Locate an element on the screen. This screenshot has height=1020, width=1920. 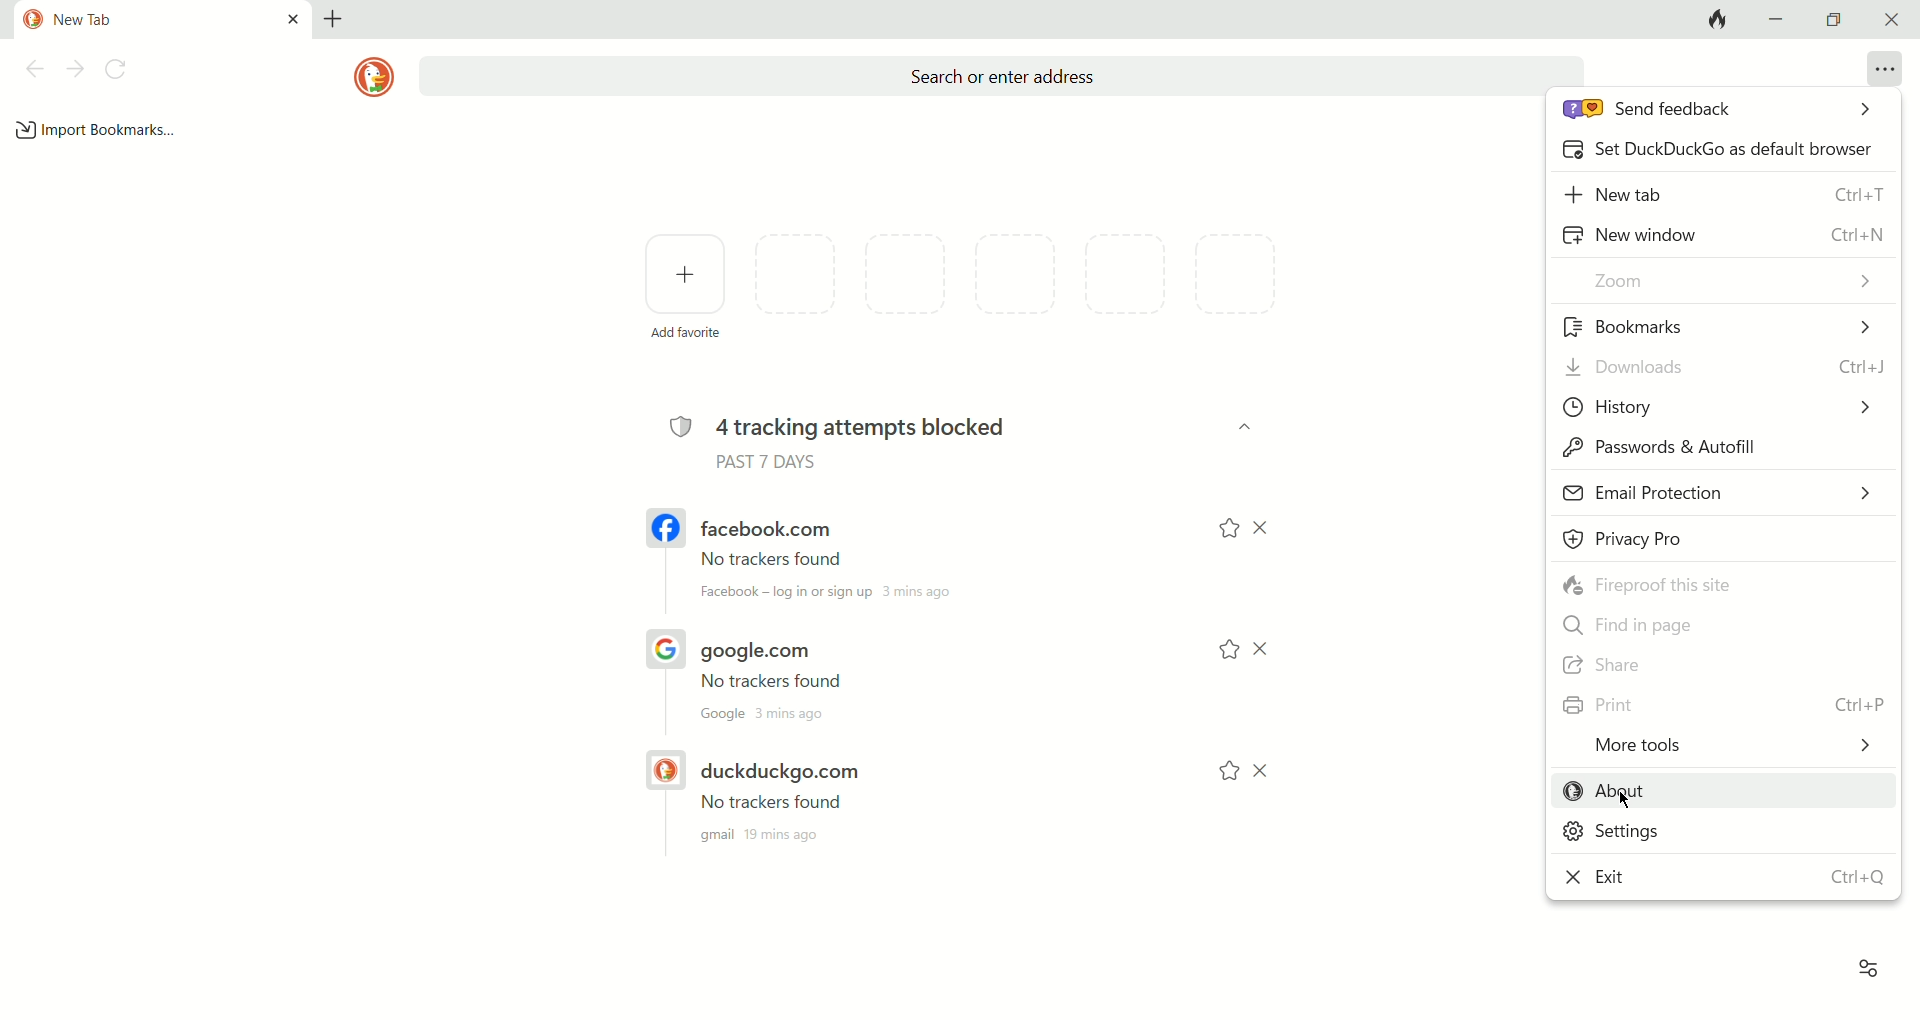
find in page is located at coordinates (1721, 621).